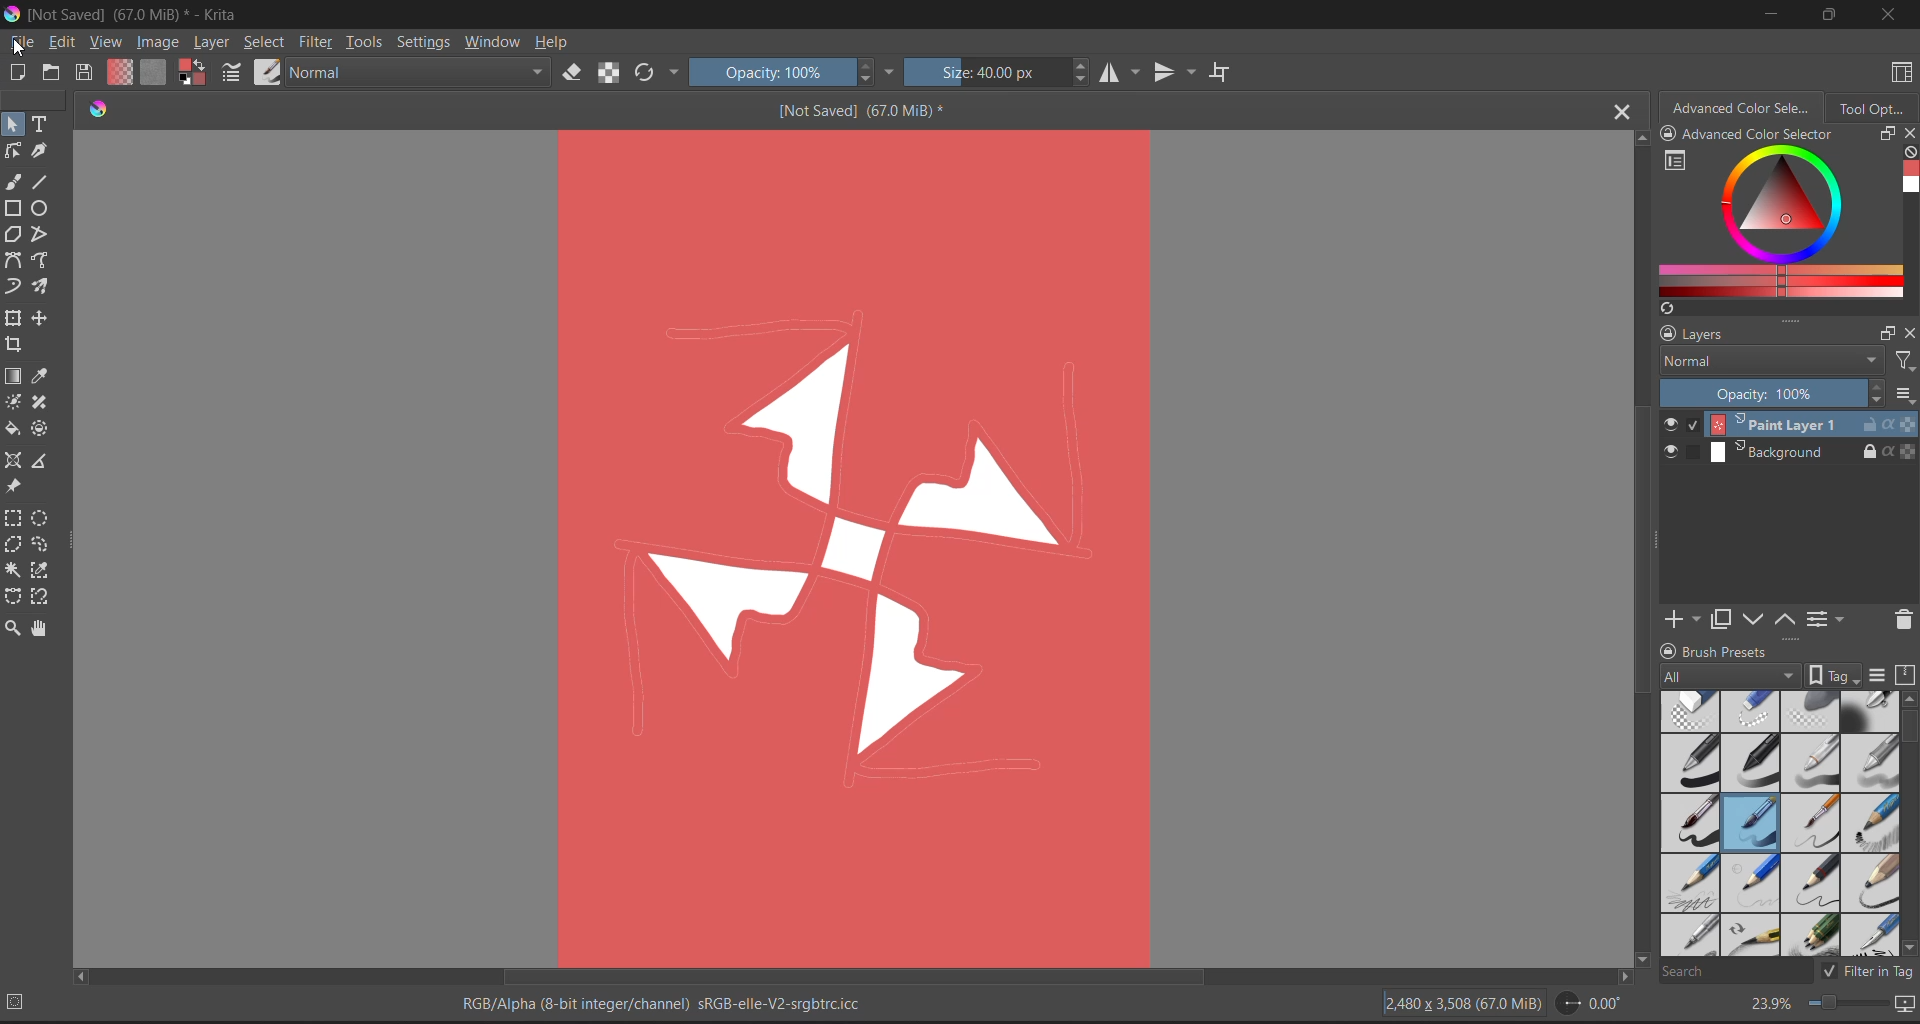  What do you see at coordinates (558, 45) in the screenshot?
I see `help` at bounding box center [558, 45].